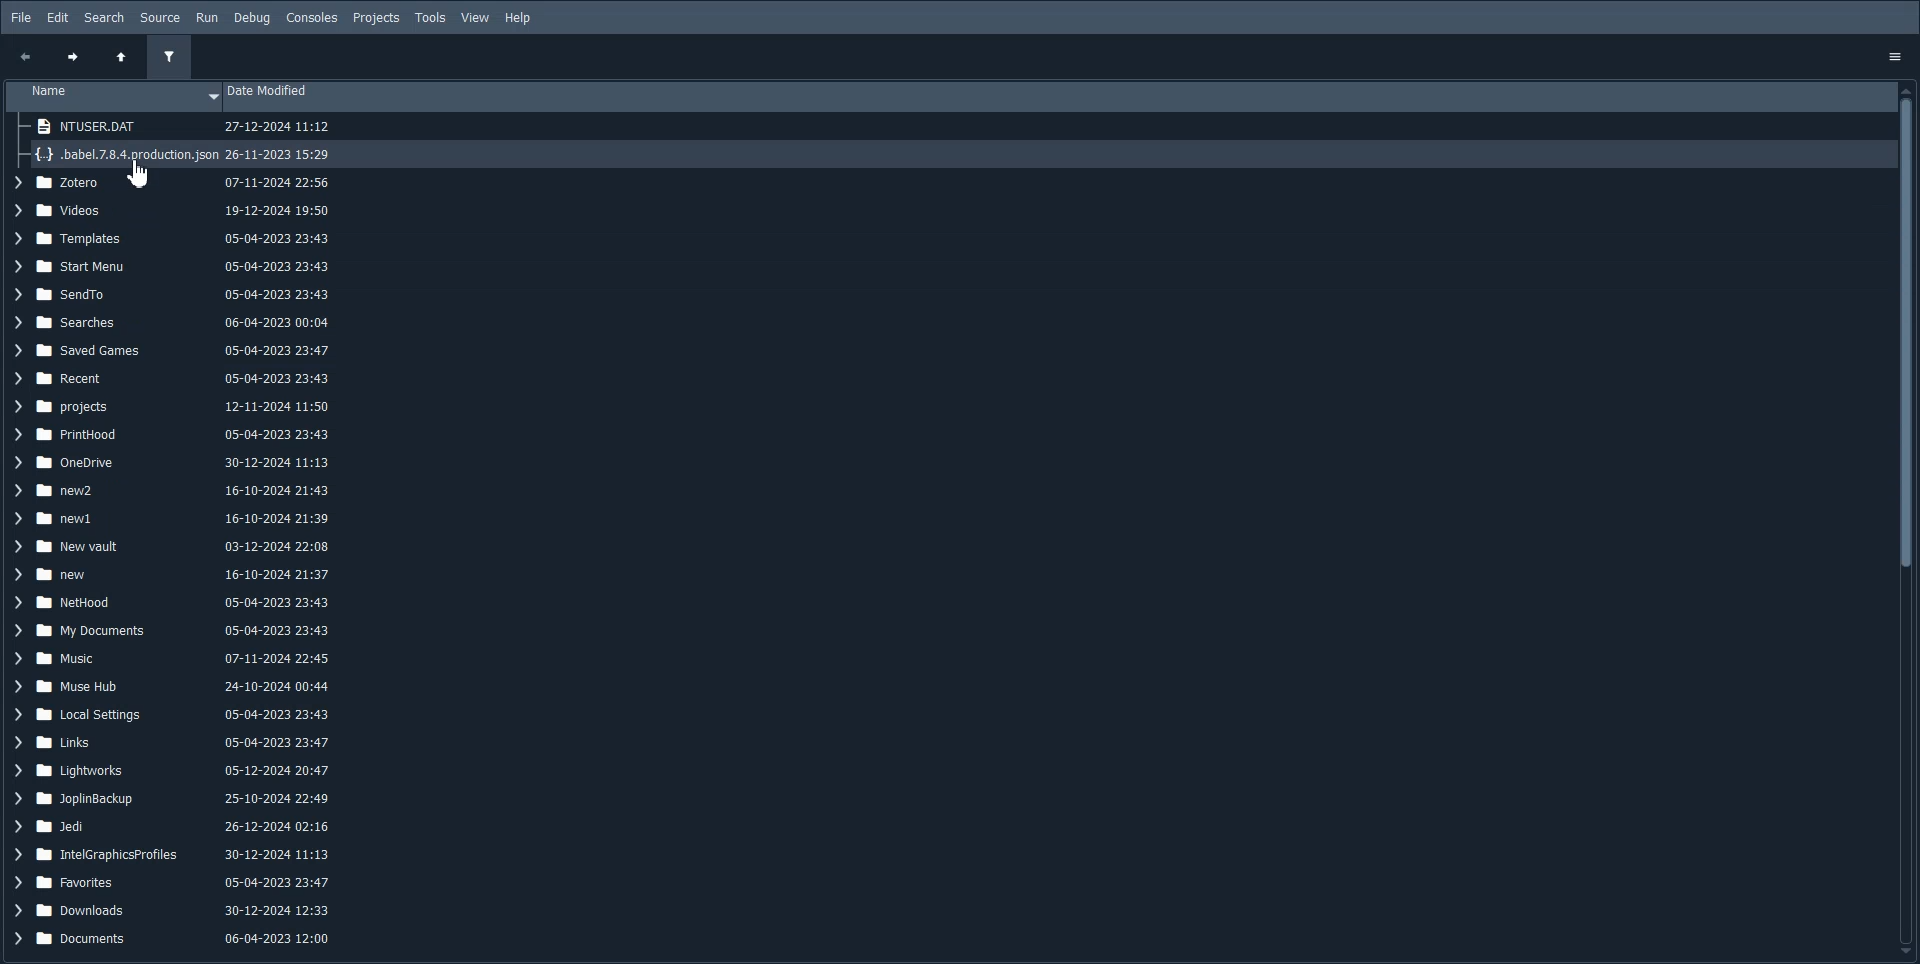 The width and height of the screenshot is (1920, 964). What do you see at coordinates (160, 17) in the screenshot?
I see `Source` at bounding box center [160, 17].